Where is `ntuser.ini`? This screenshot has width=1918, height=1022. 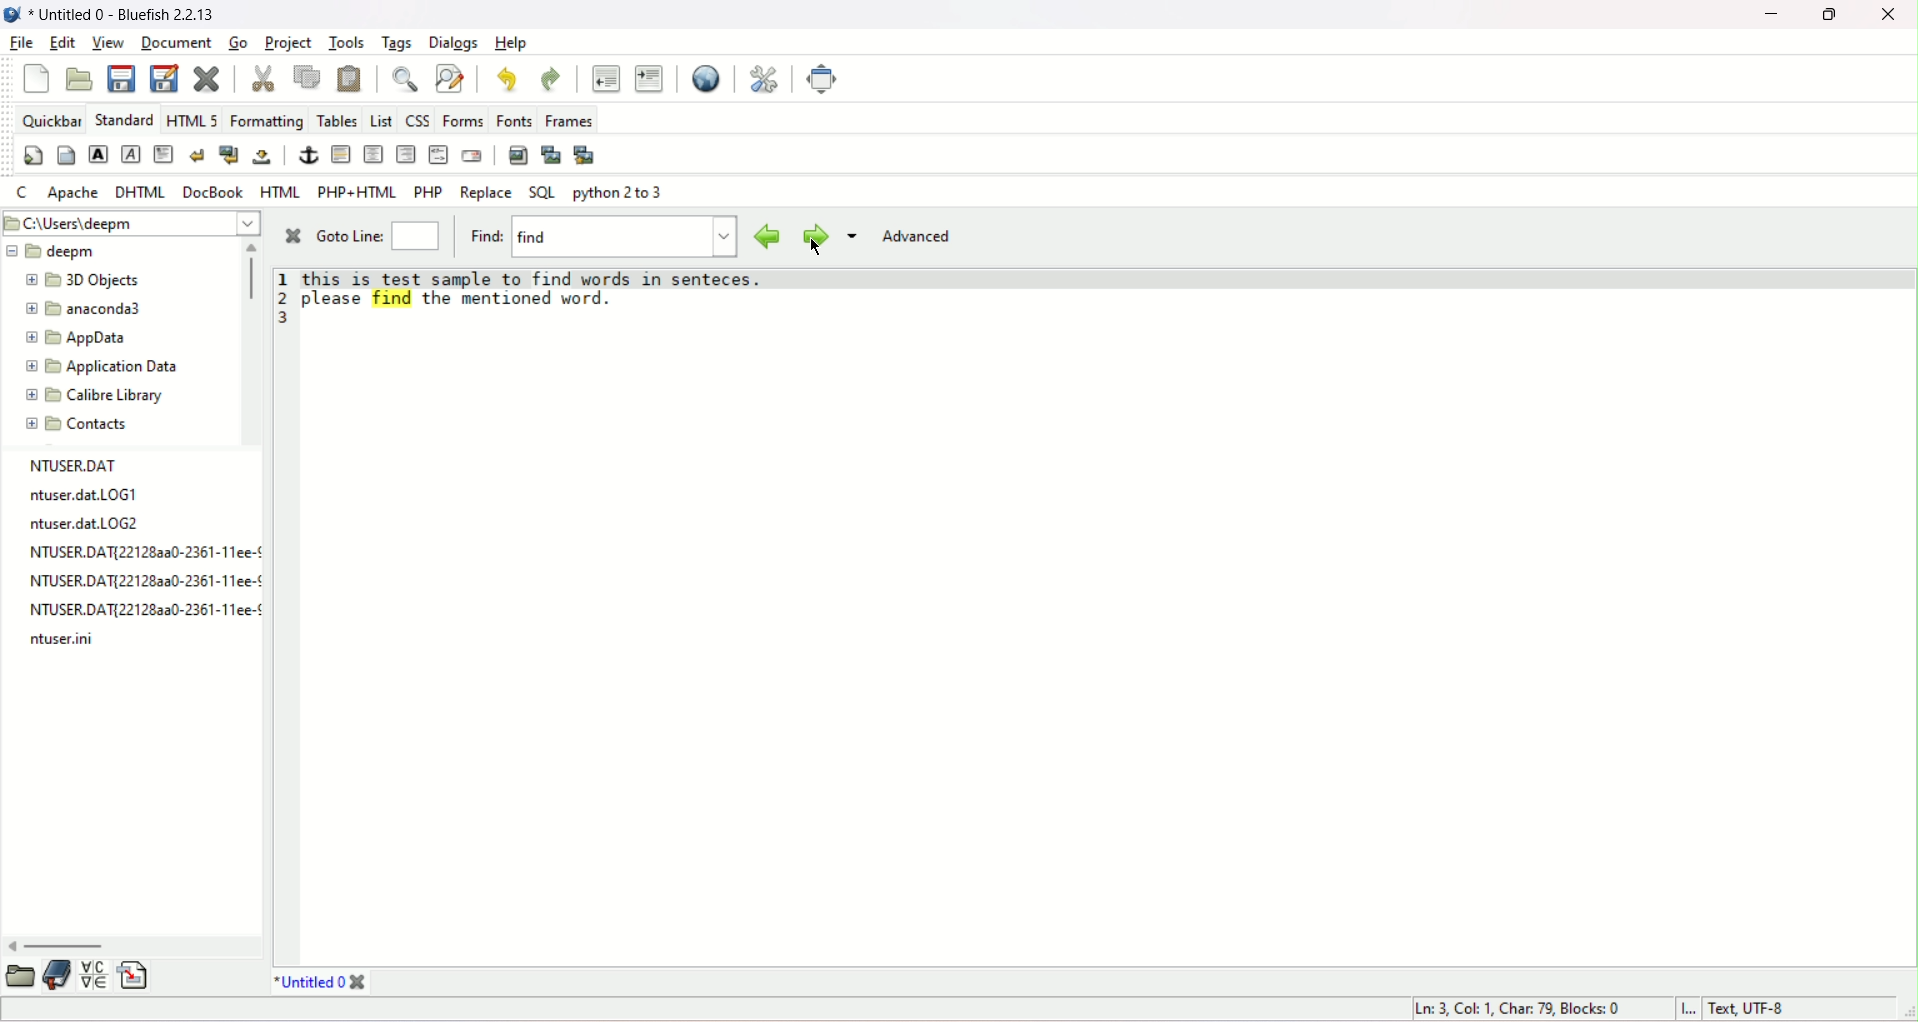
ntuser.ini is located at coordinates (65, 639).